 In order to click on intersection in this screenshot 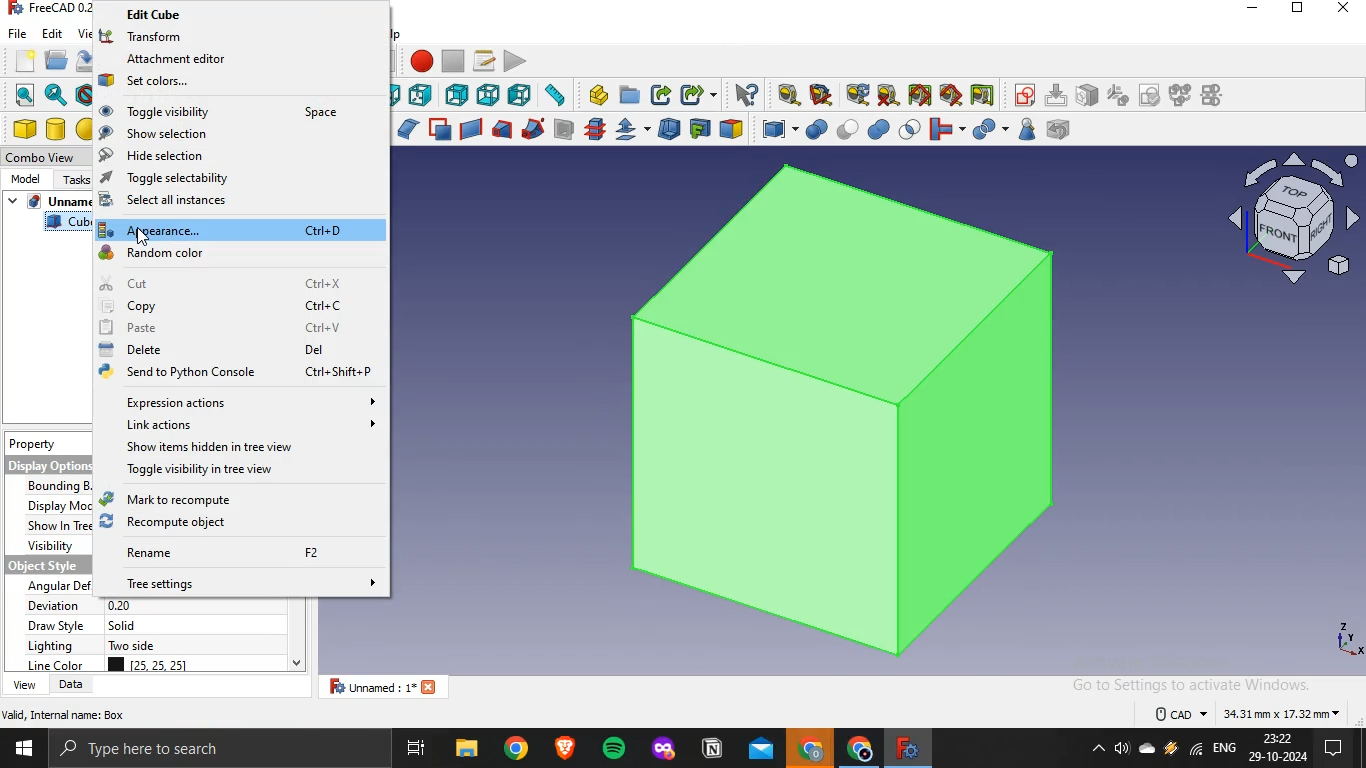, I will do `click(911, 127)`.